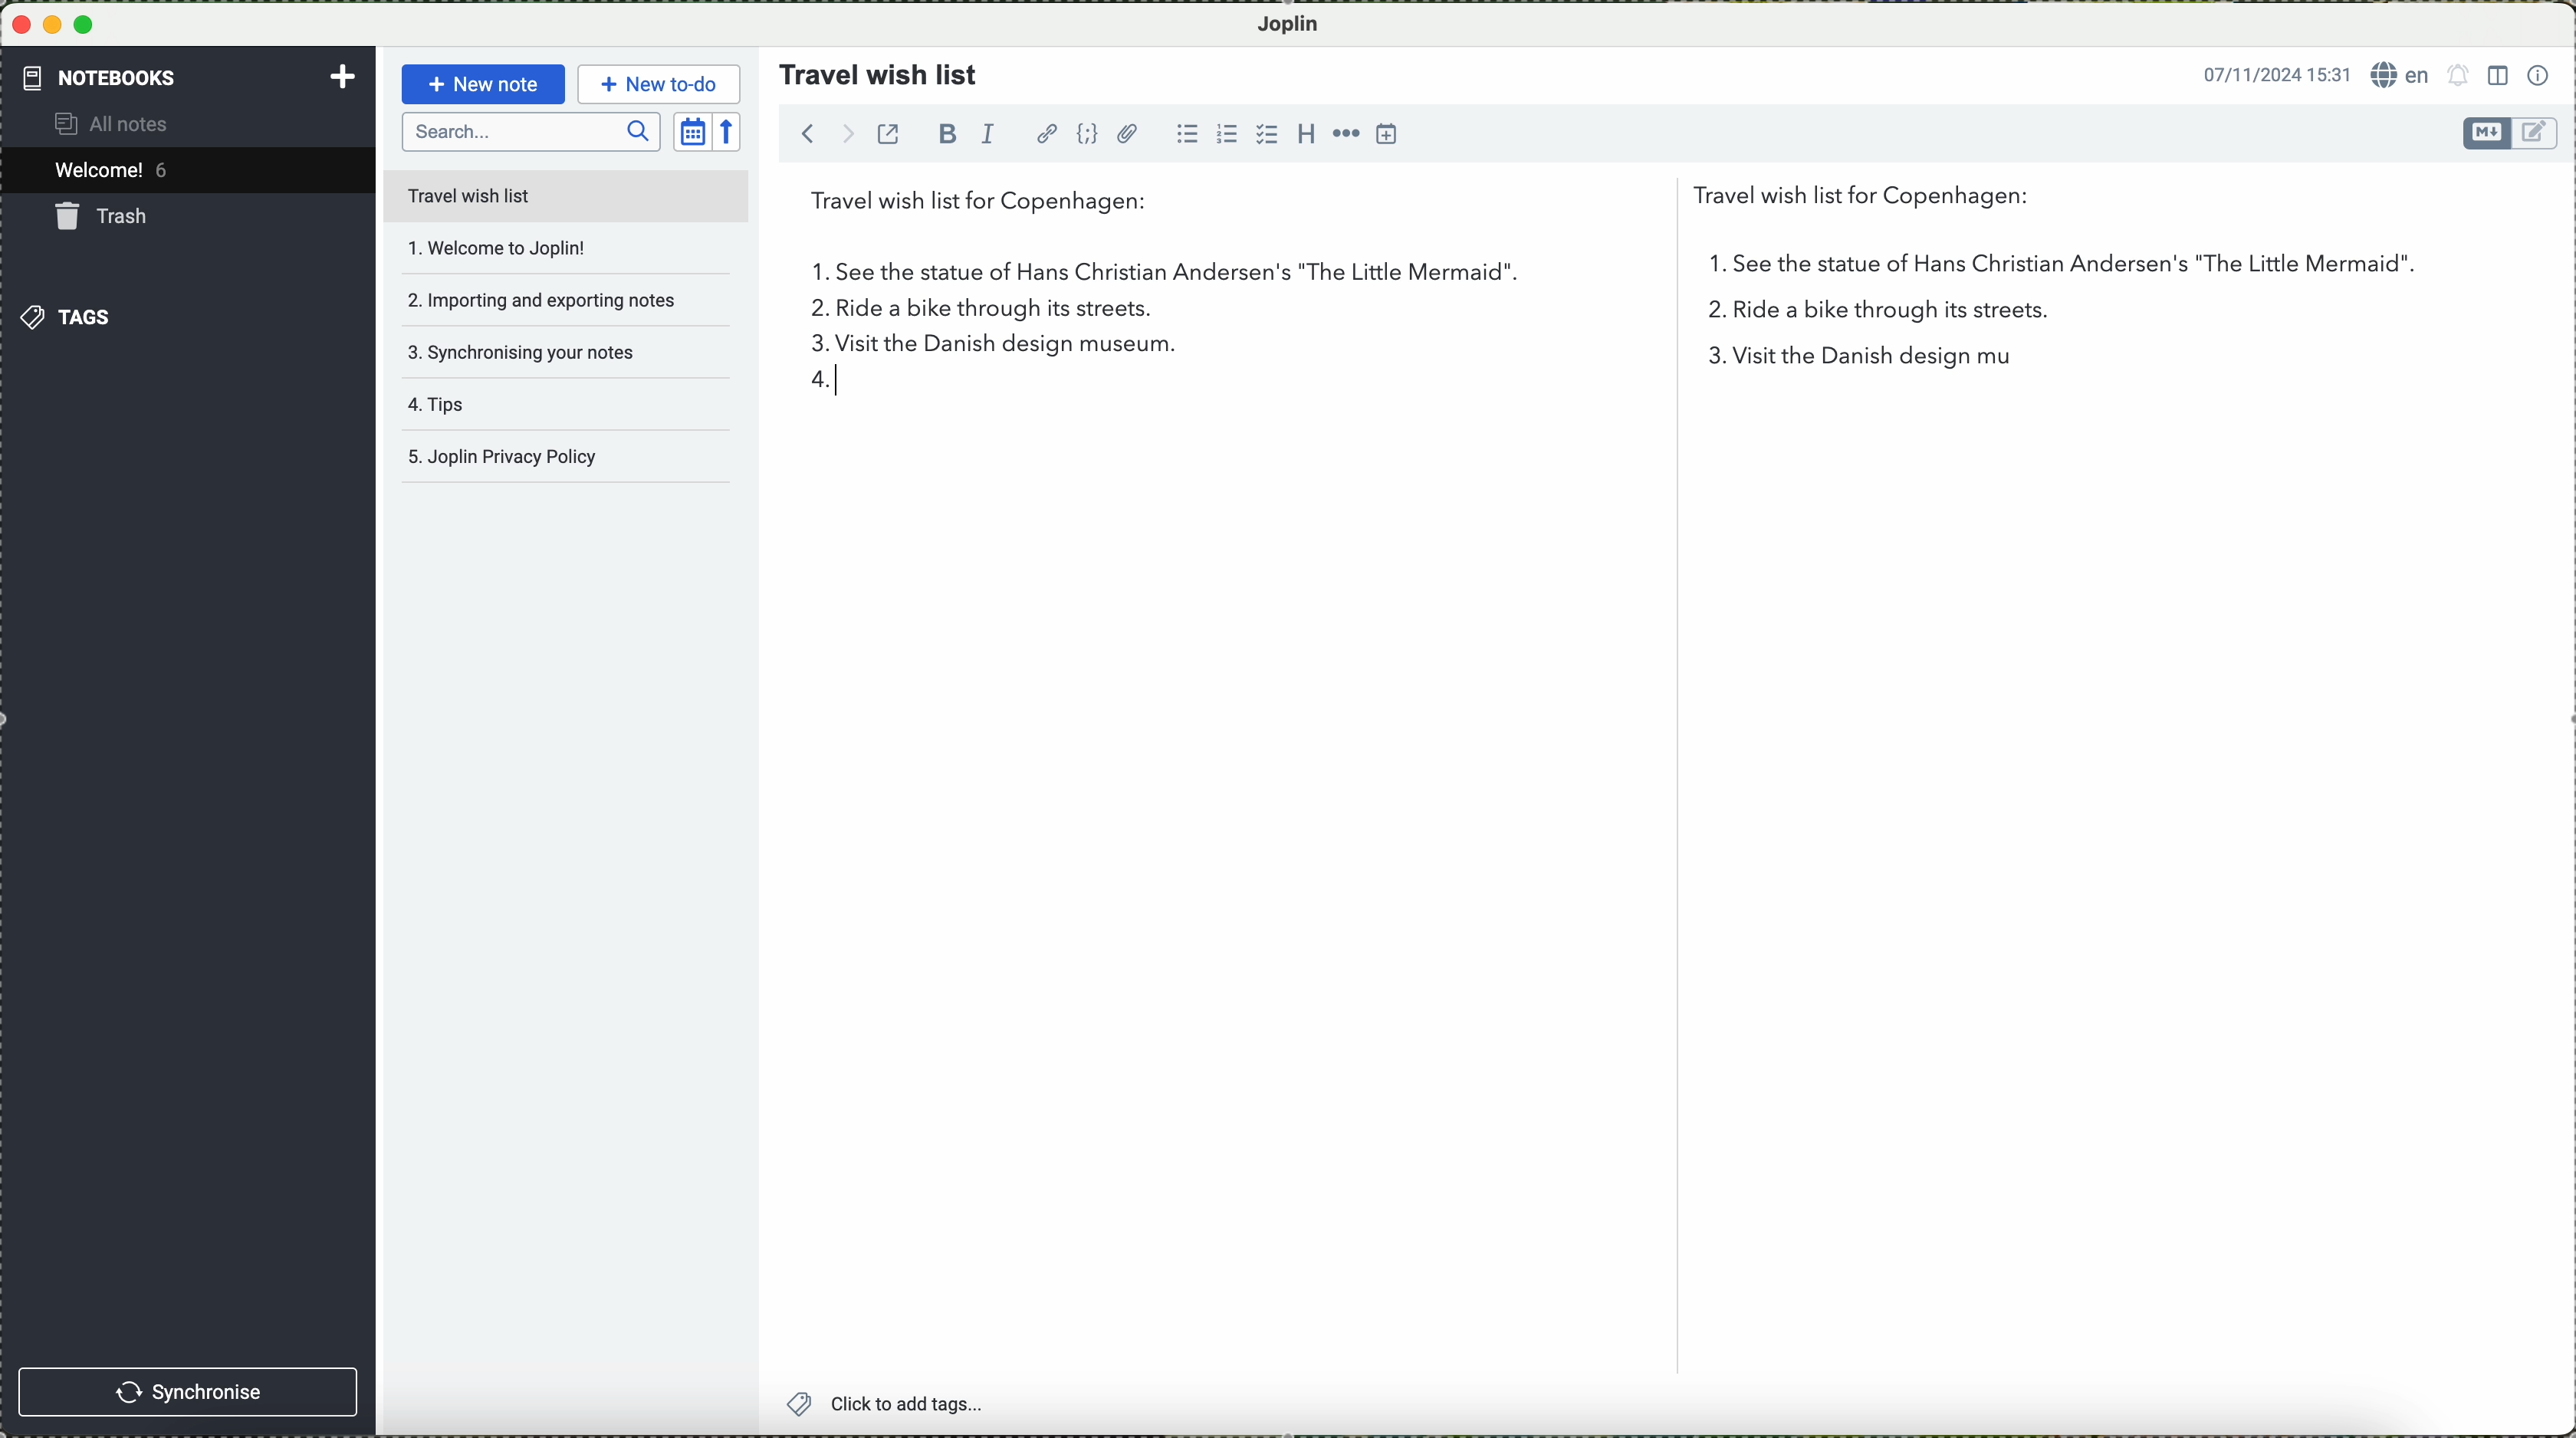 The width and height of the screenshot is (2576, 1438). I want to click on horizontal rule, so click(1344, 133).